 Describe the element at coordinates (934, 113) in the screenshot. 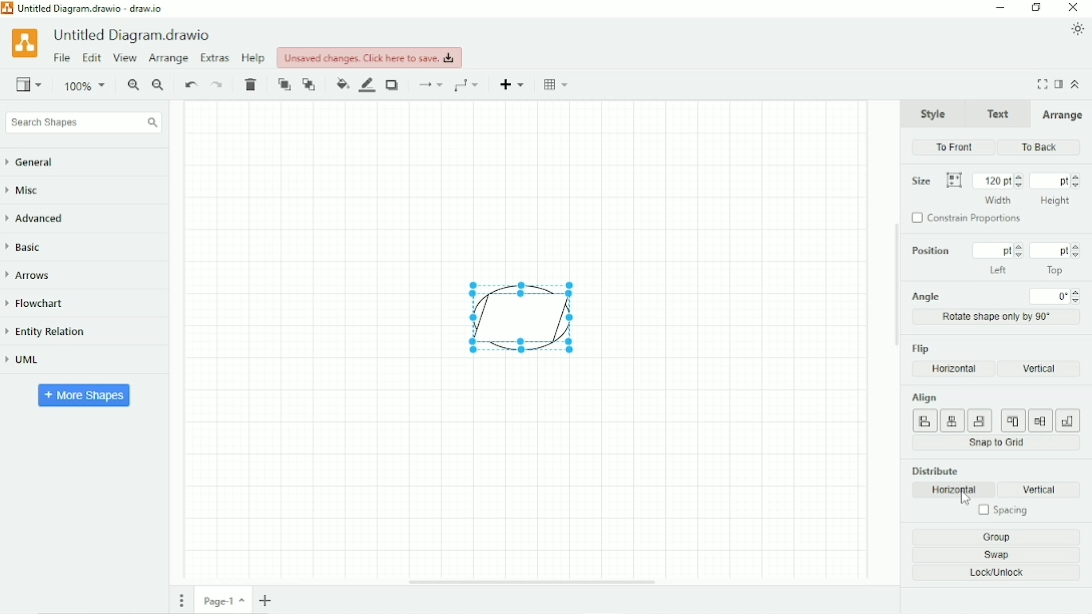

I see `Style` at that location.